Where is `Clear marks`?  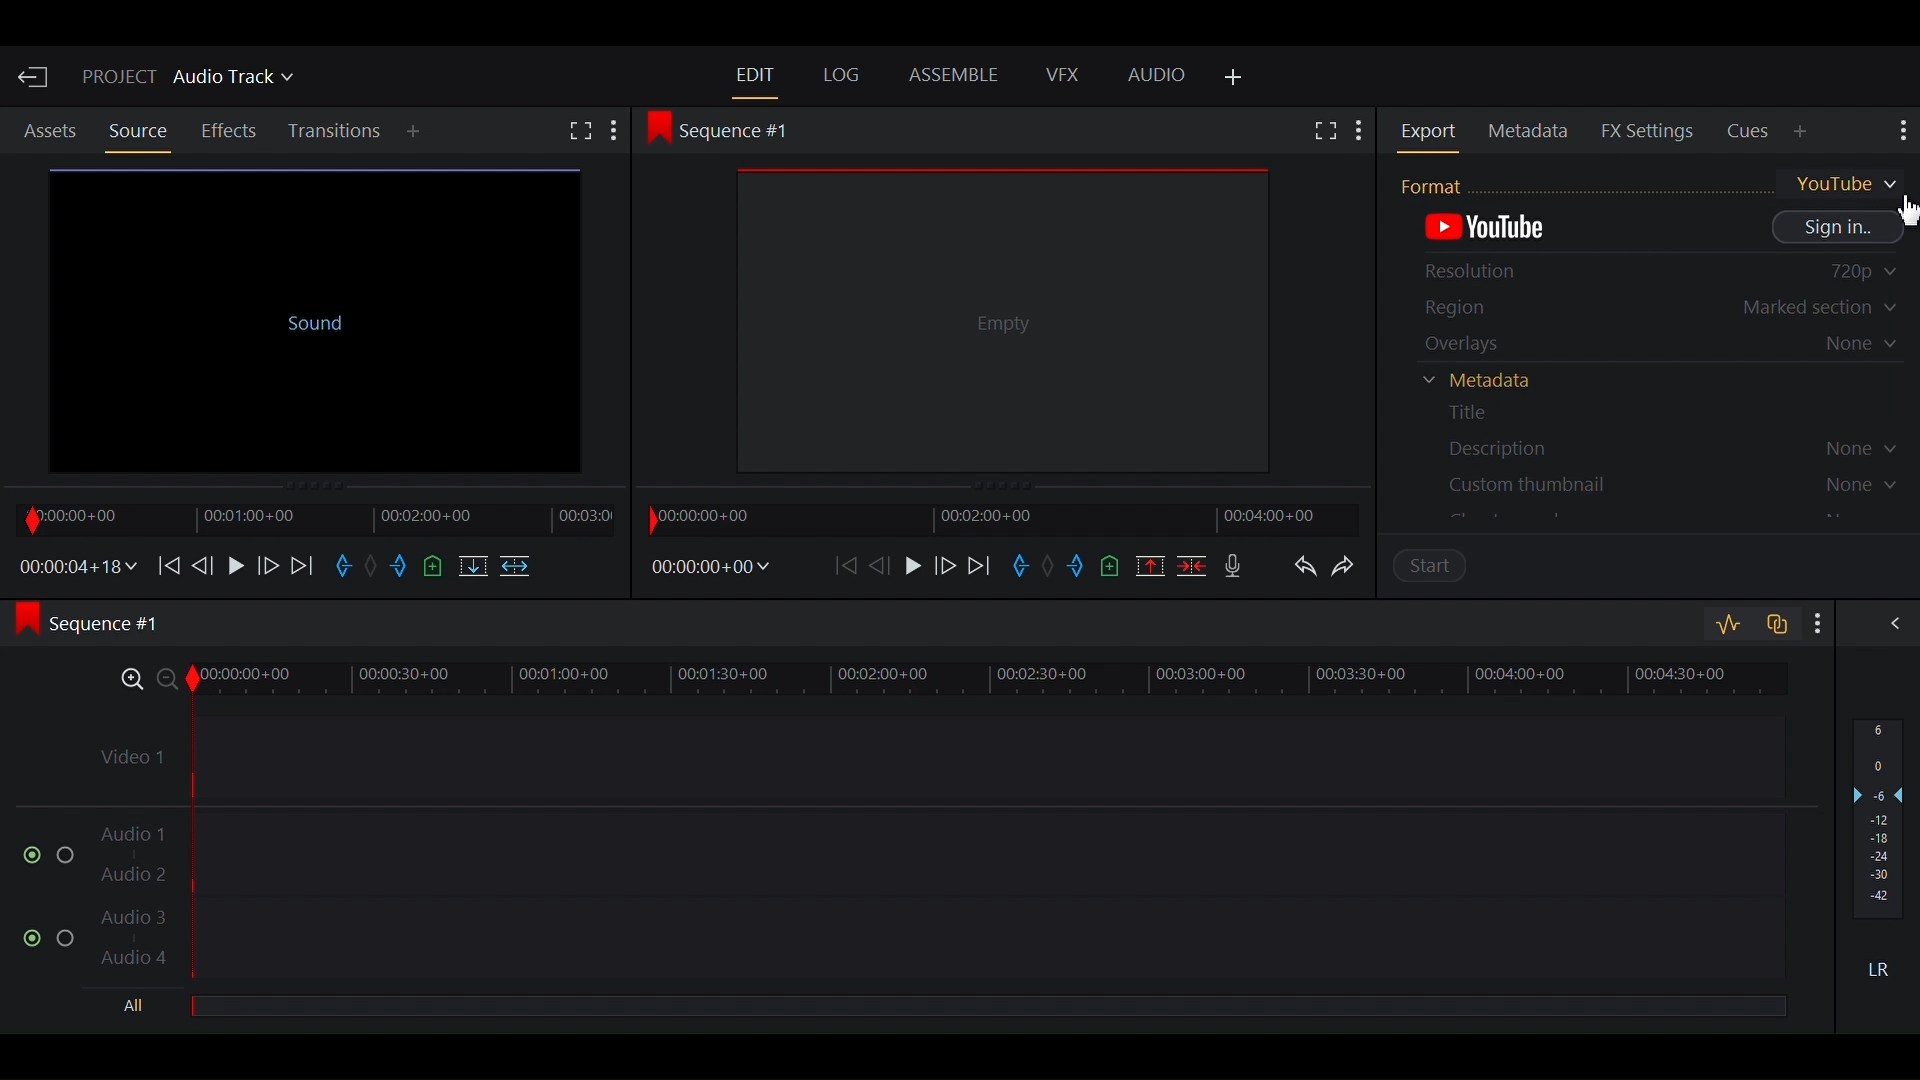 Clear marks is located at coordinates (374, 568).